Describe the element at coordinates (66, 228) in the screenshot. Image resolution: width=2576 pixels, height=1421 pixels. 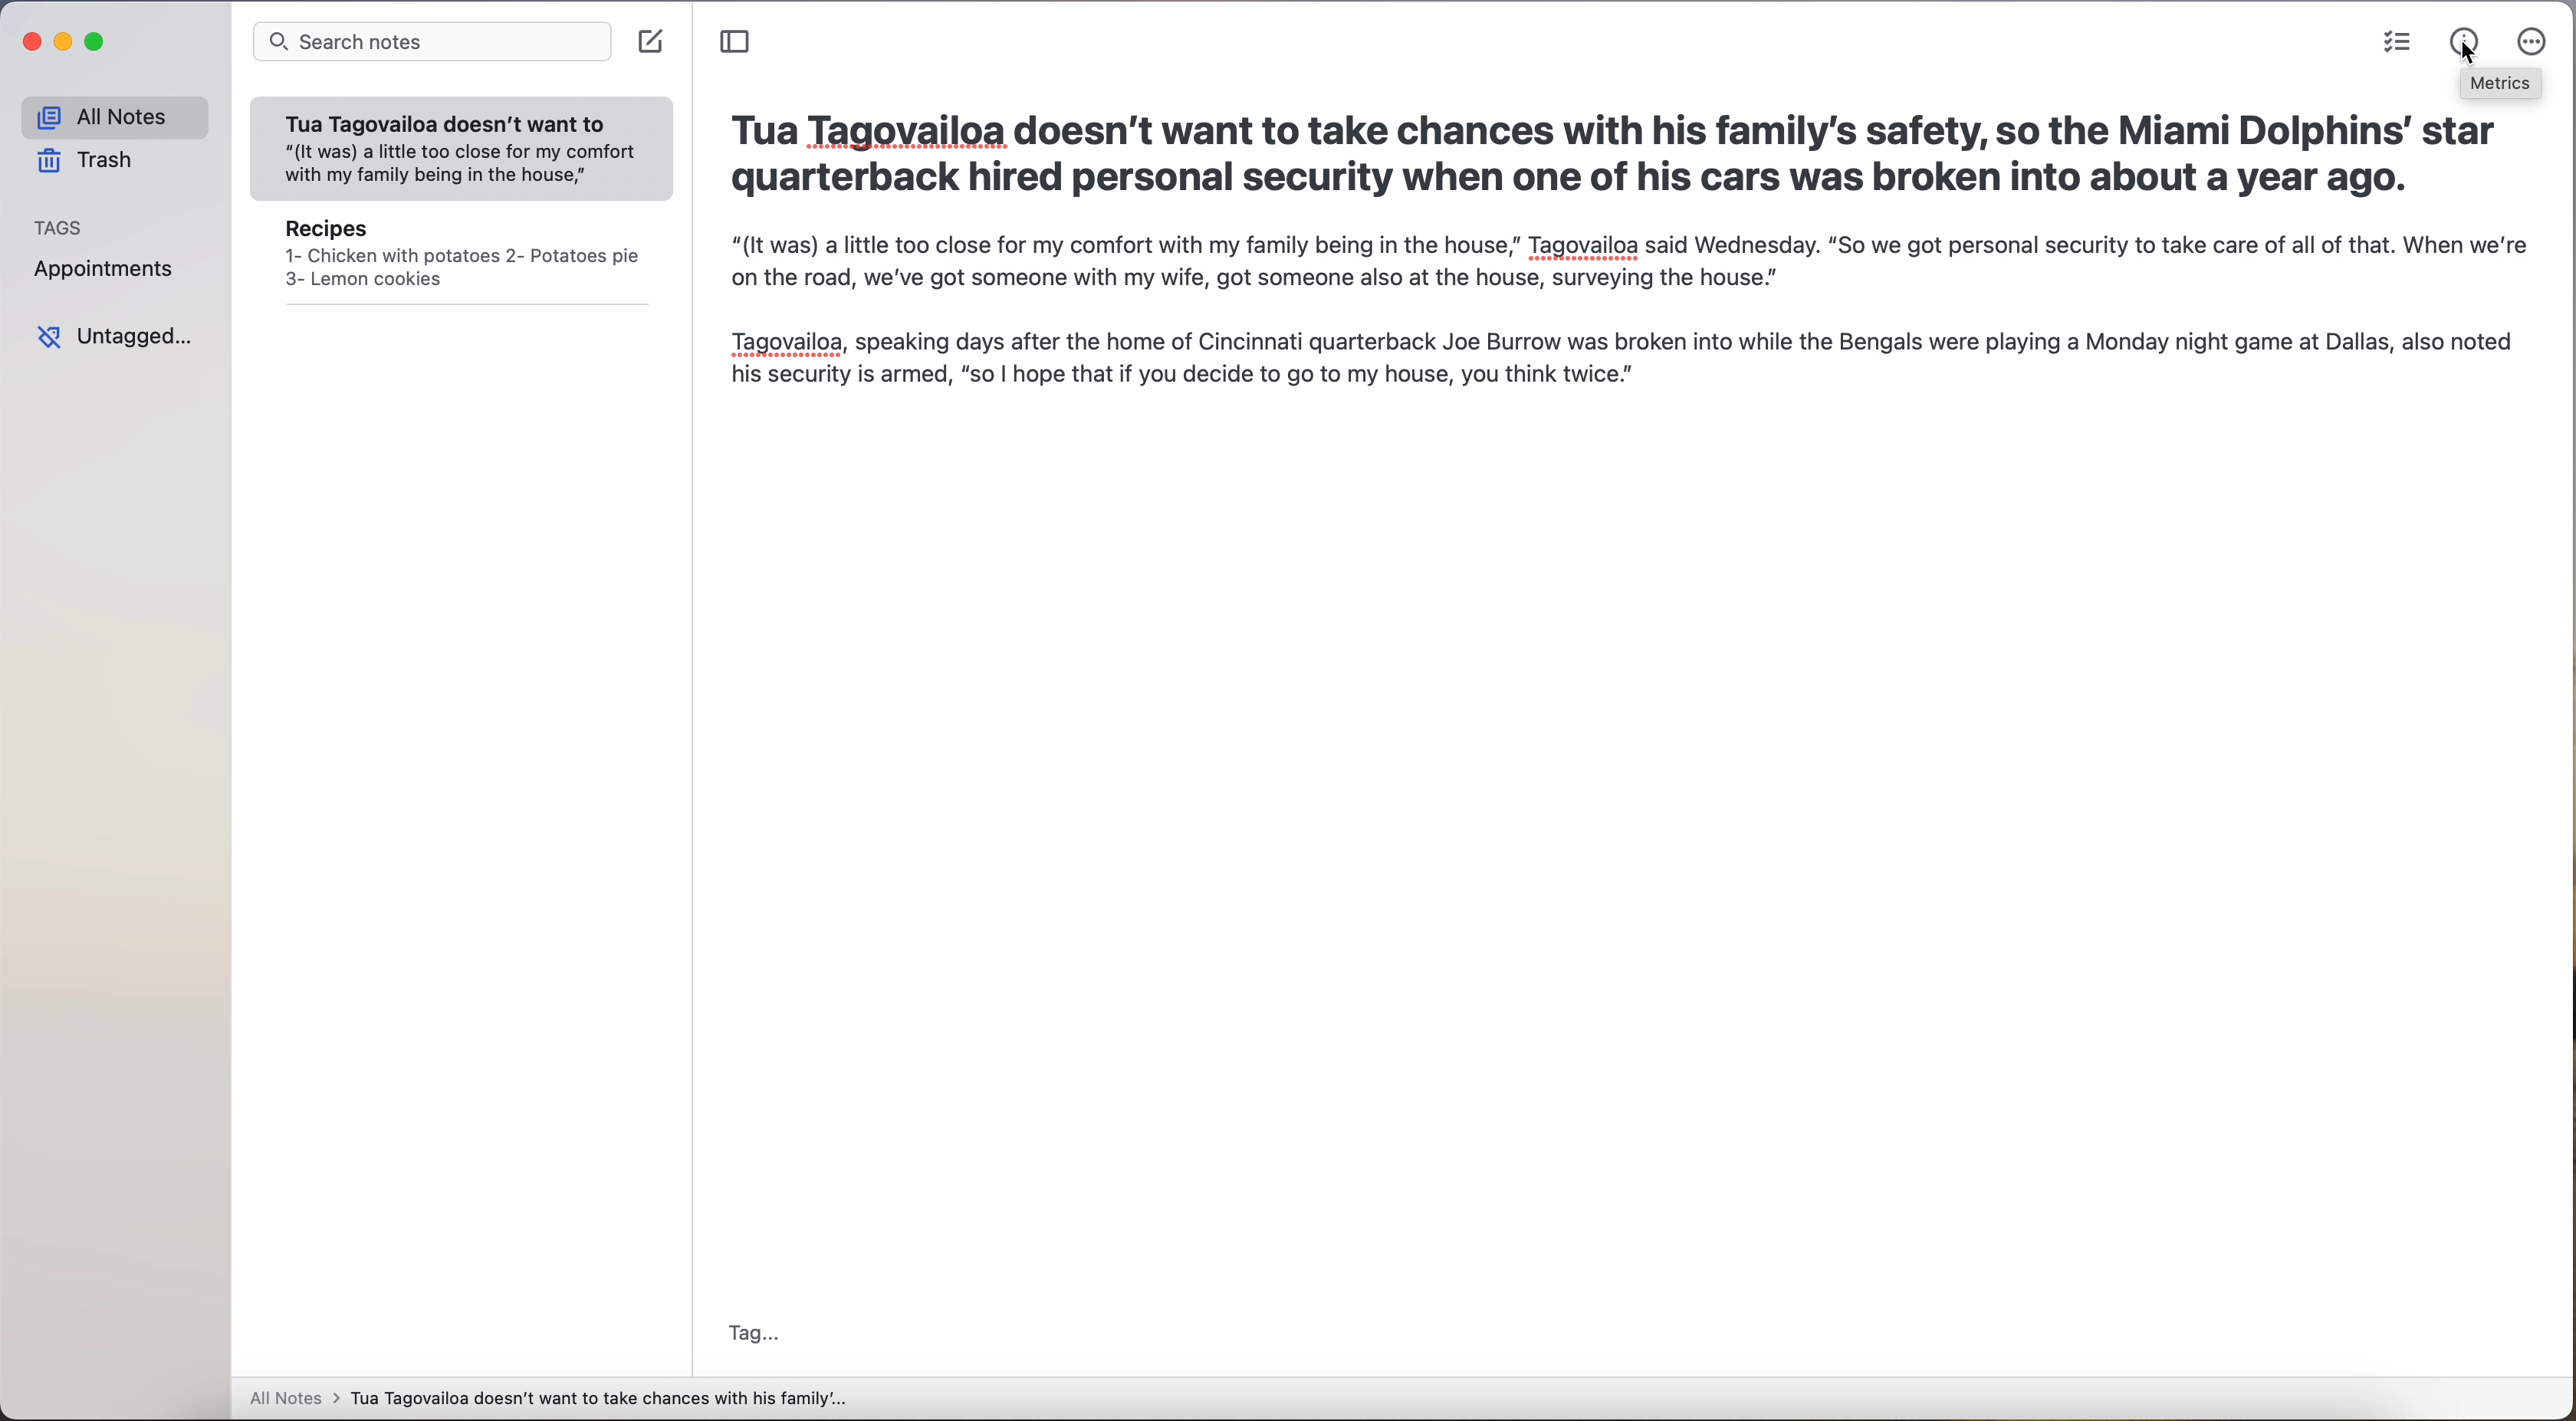
I see `tags` at that location.